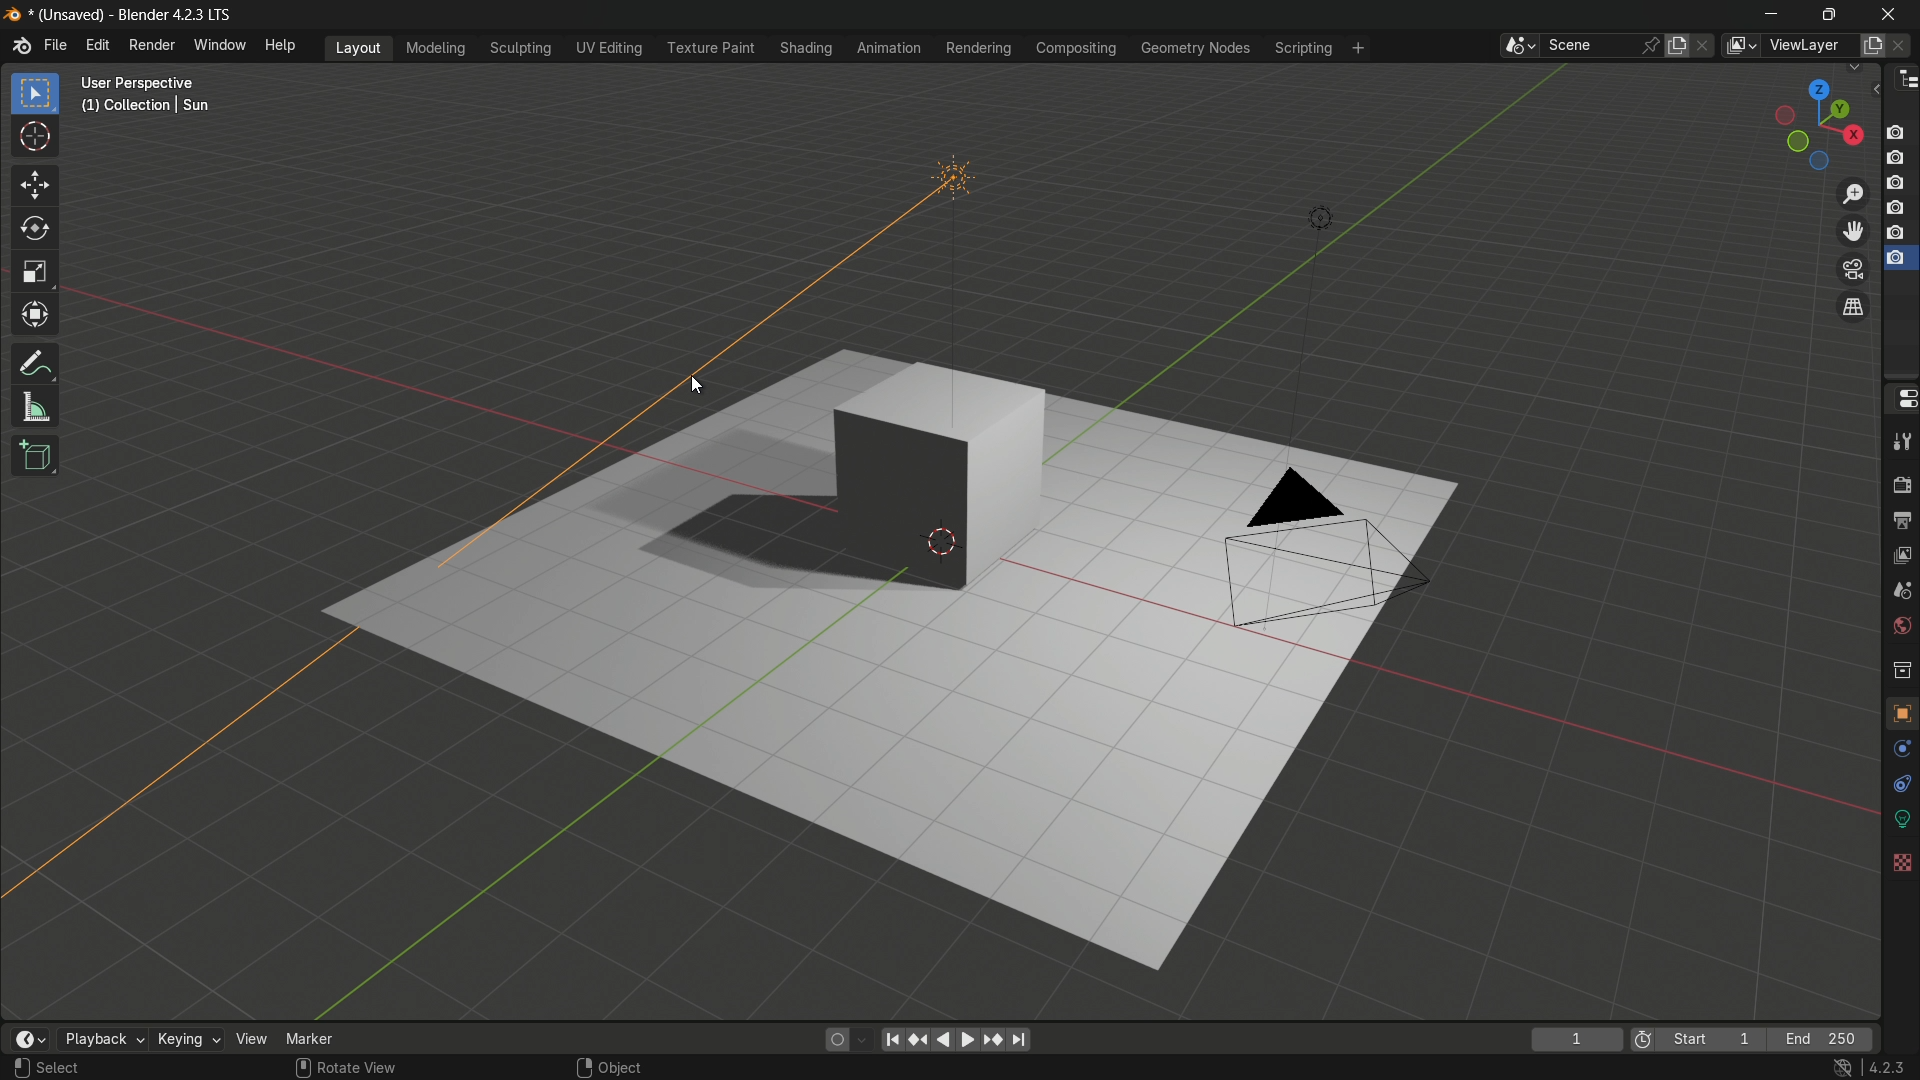 This screenshot has width=1920, height=1080. I want to click on 4.2.3, so click(1886, 1067).